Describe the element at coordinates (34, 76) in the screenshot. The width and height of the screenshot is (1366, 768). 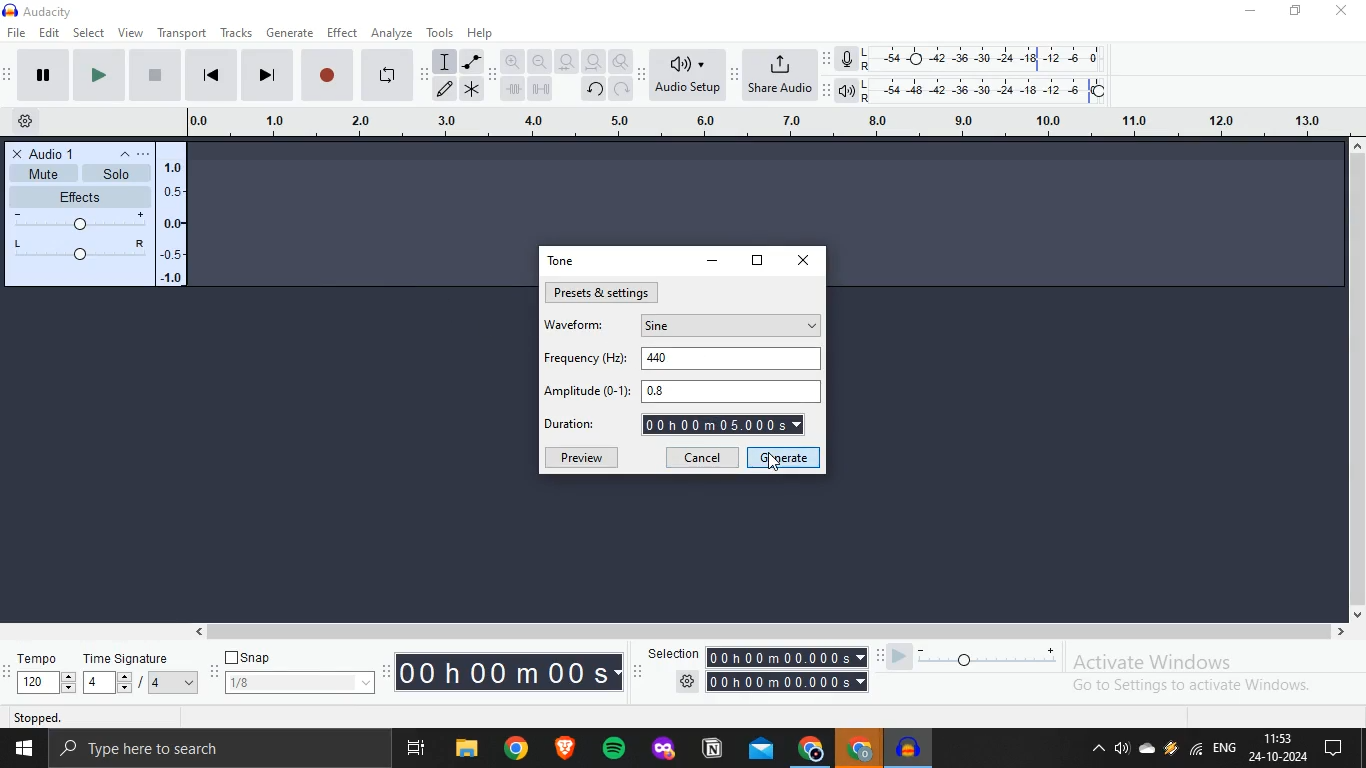
I see `Play` at that location.